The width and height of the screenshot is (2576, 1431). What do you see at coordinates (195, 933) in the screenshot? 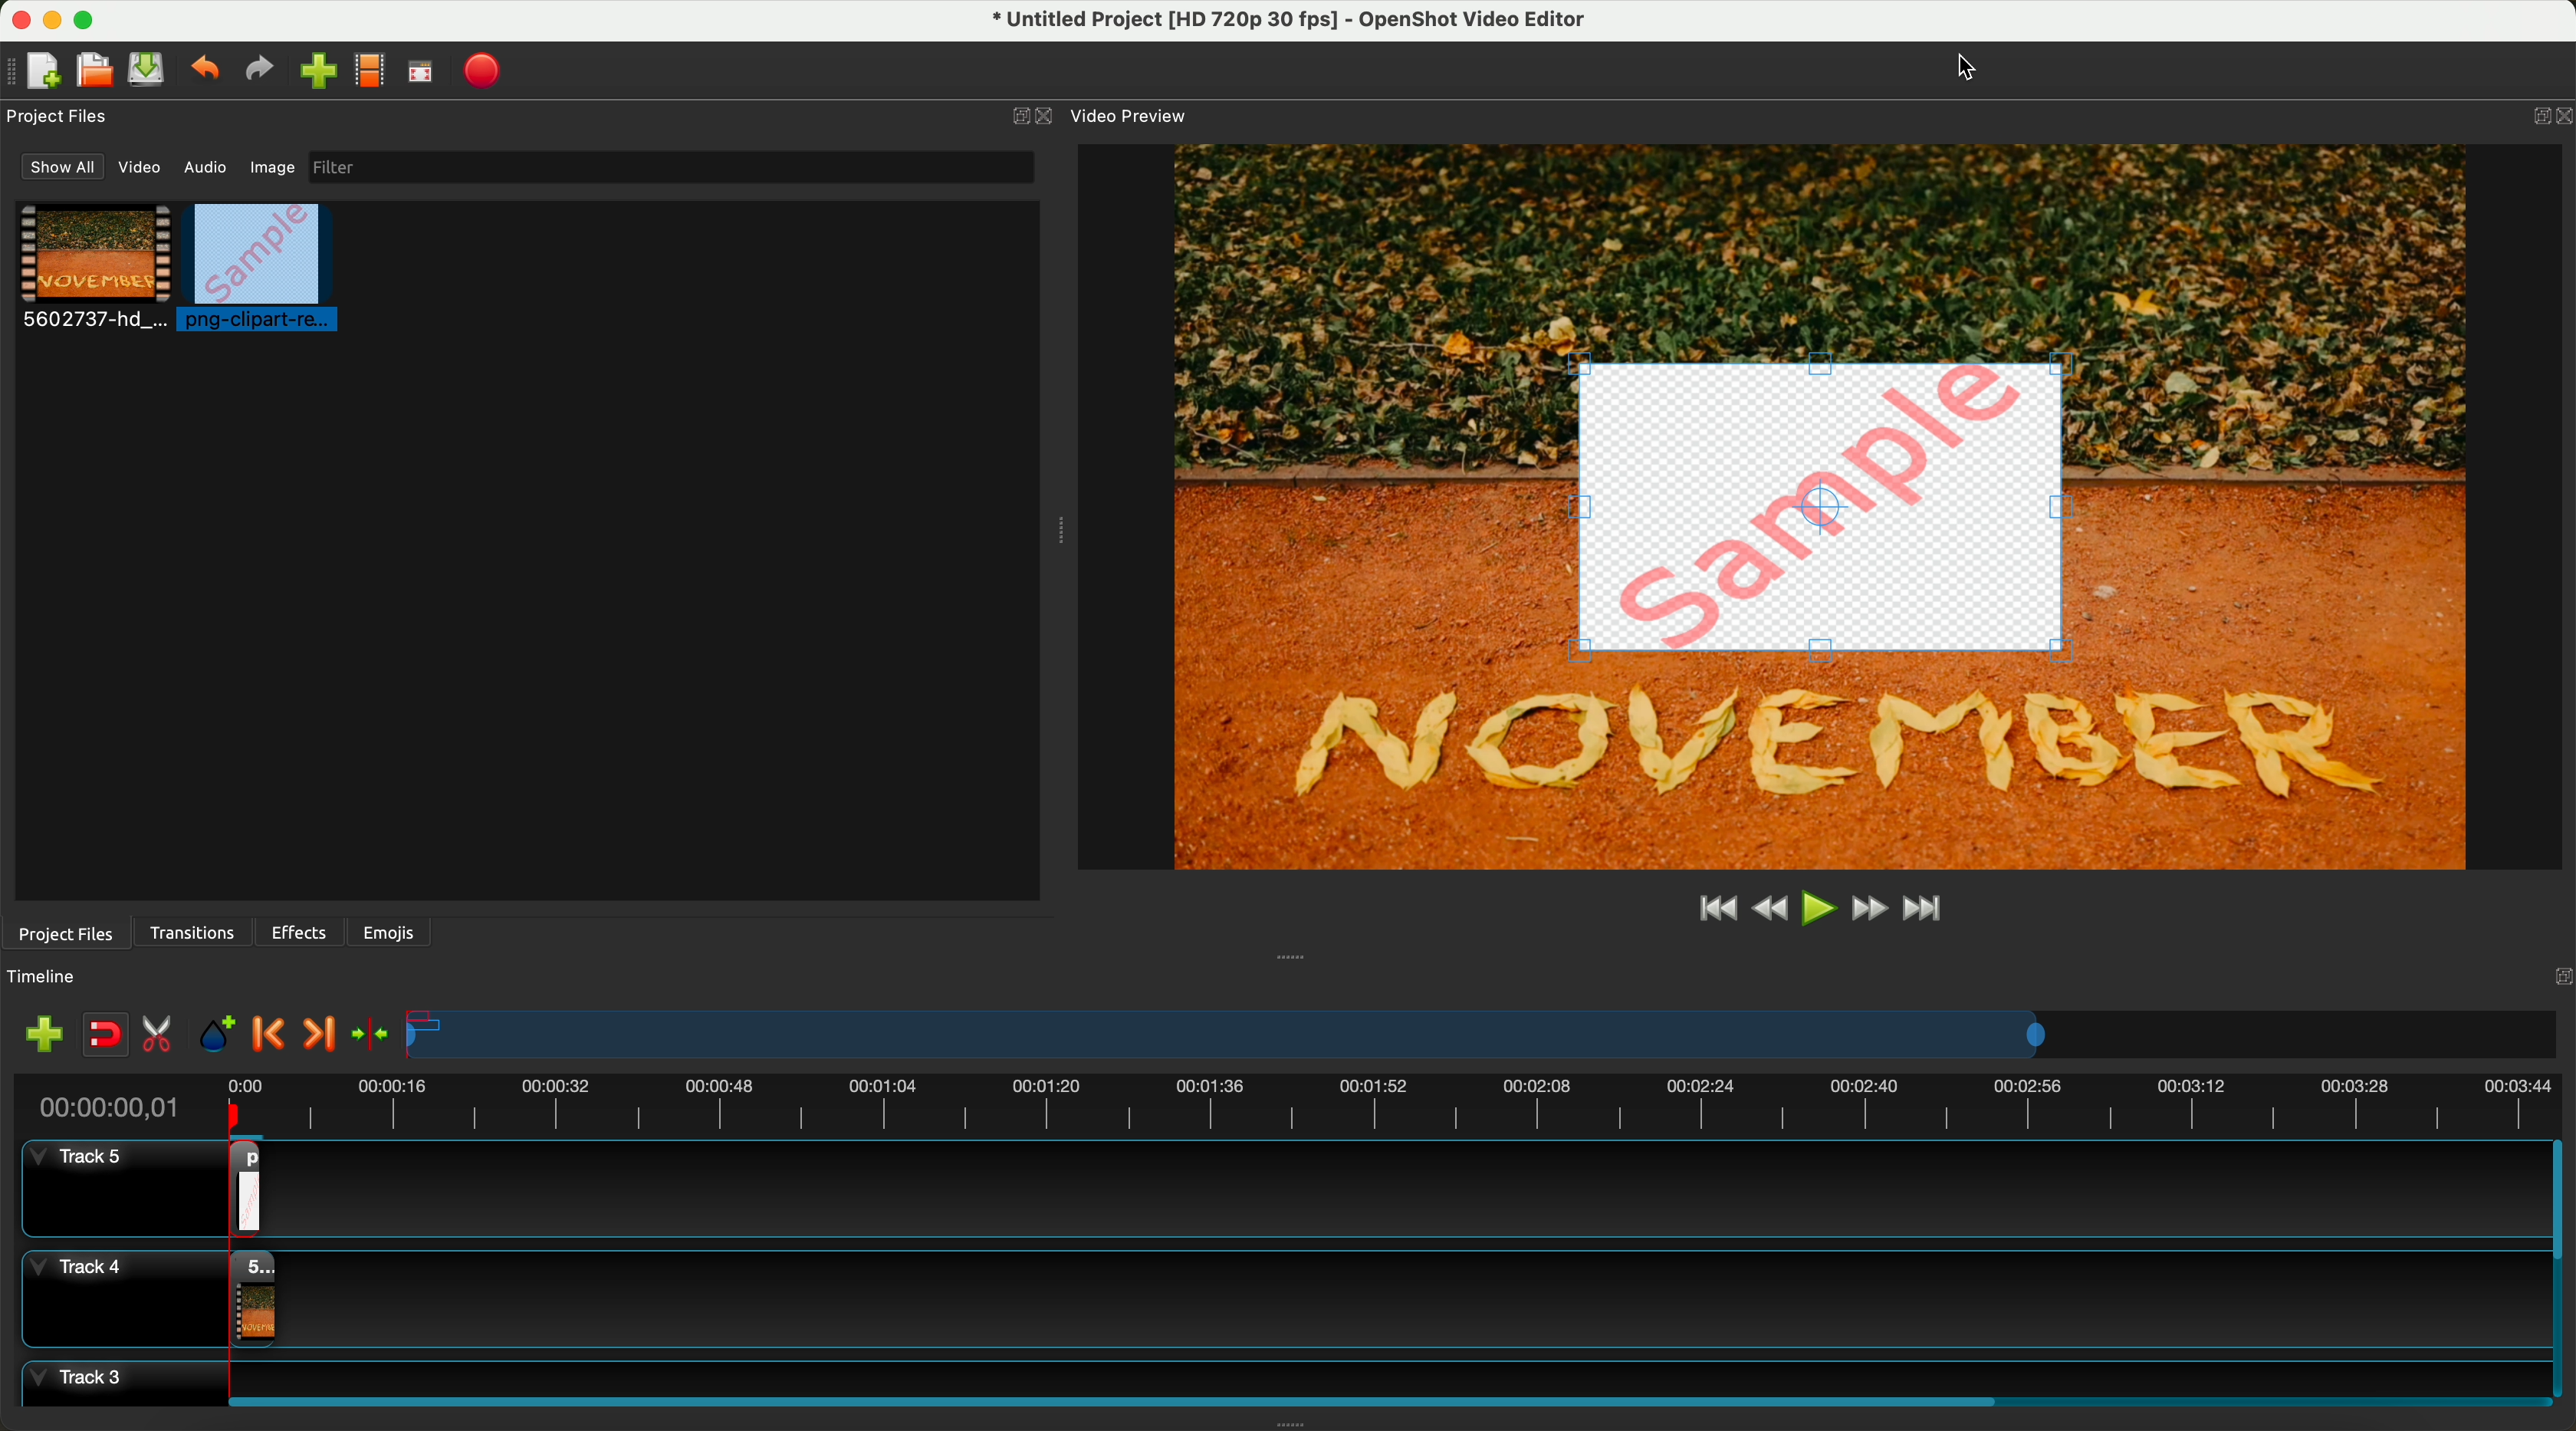
I see `transitions` at bounding box center [195, 933].